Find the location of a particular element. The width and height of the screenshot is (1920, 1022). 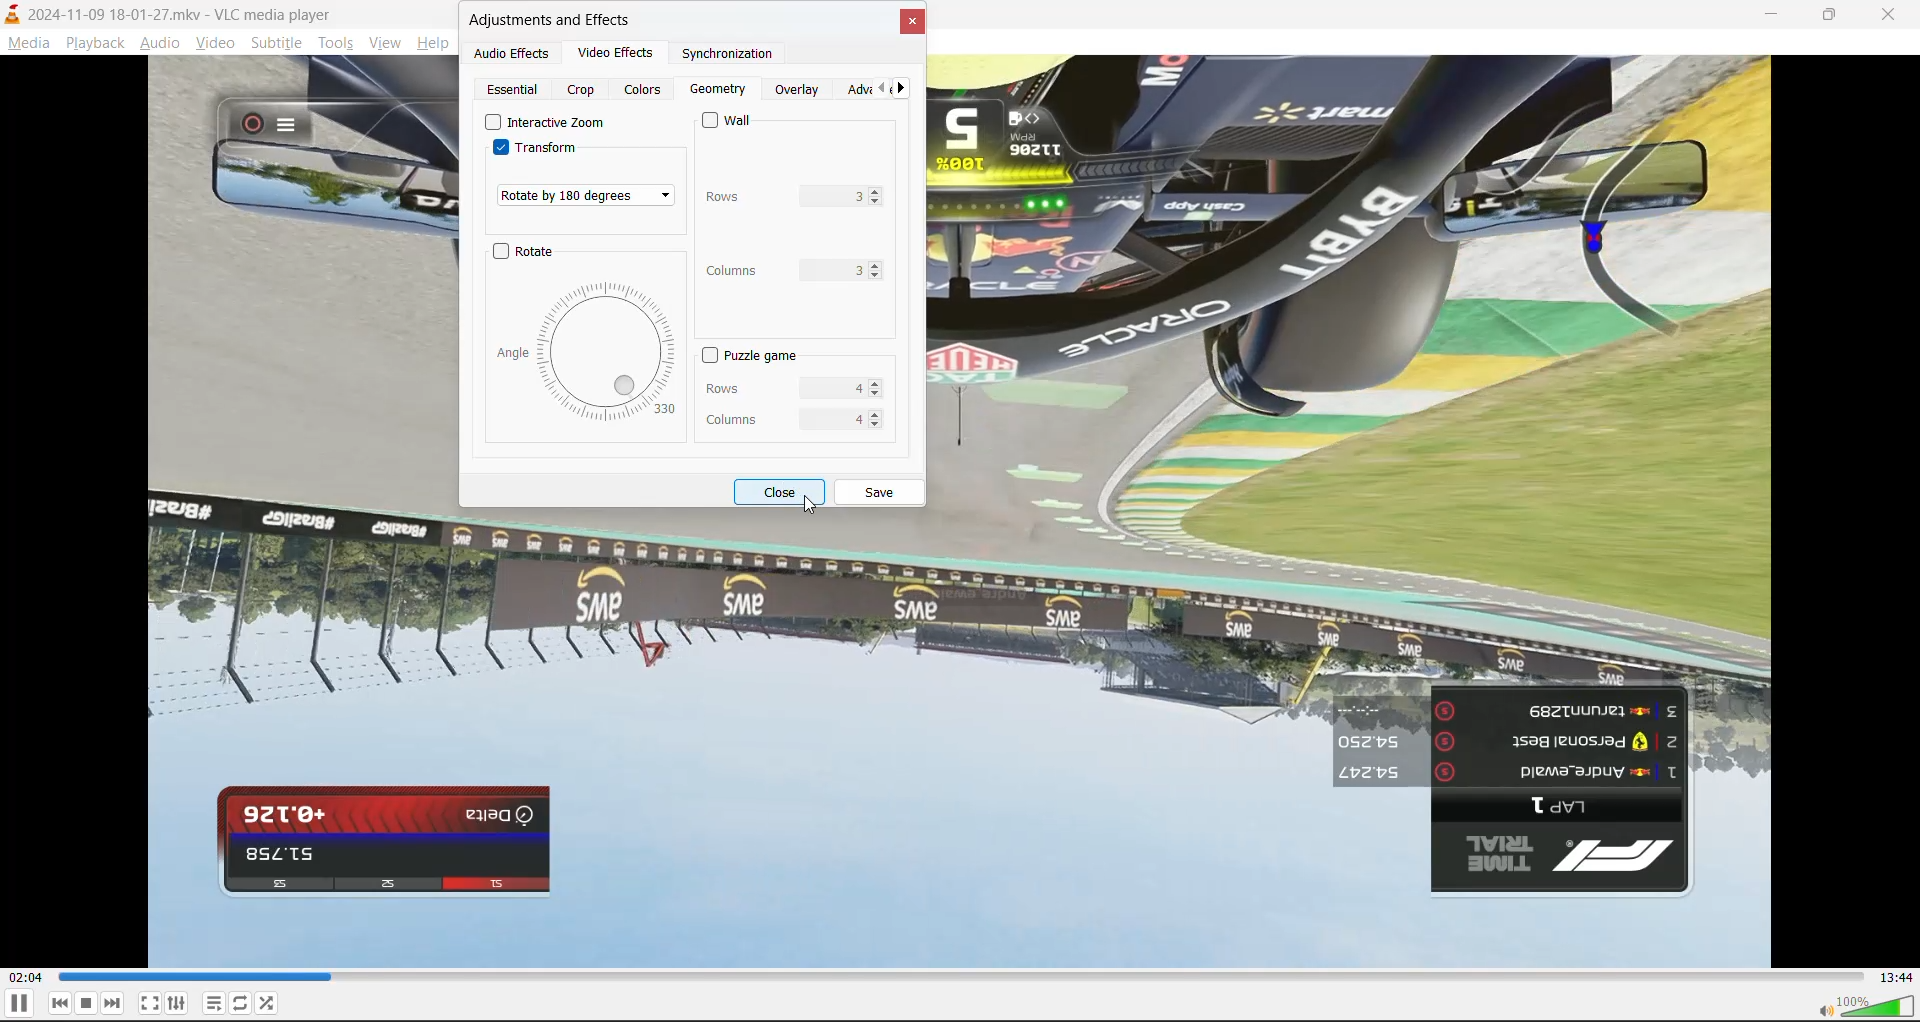

total track time is located at coordinates (1896, 976).